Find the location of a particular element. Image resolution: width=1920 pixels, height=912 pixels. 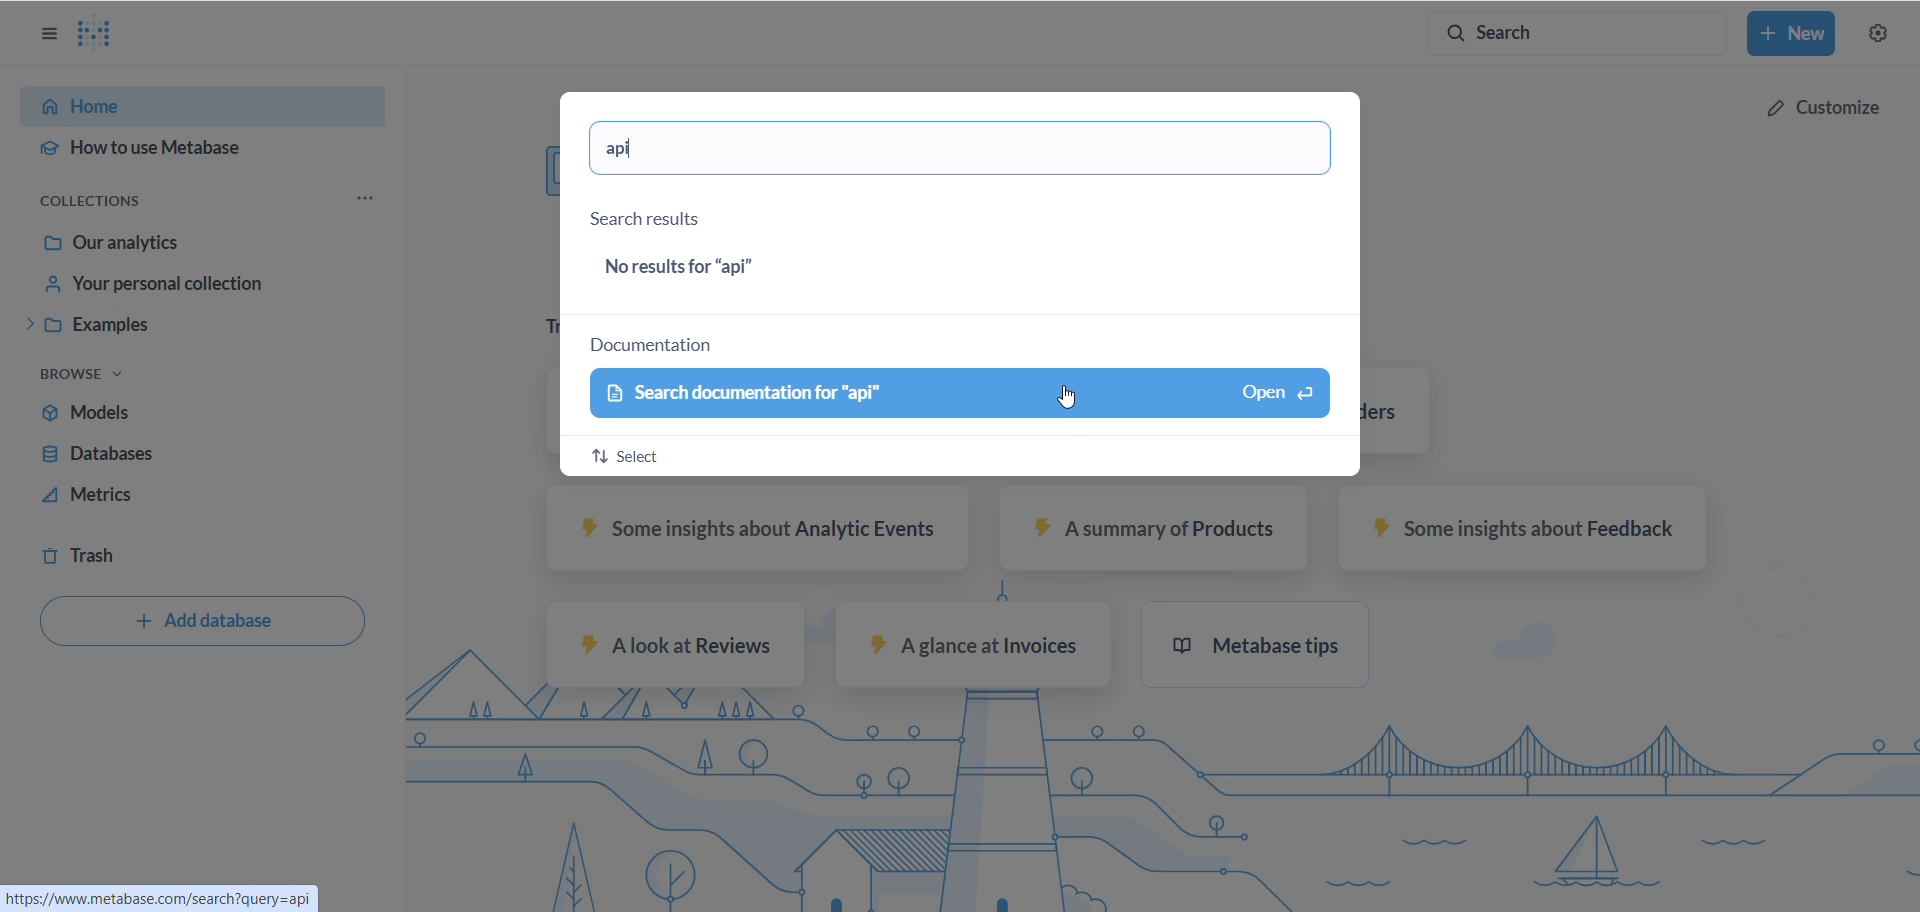

A summary of products is located at coordinates (1156, 530).